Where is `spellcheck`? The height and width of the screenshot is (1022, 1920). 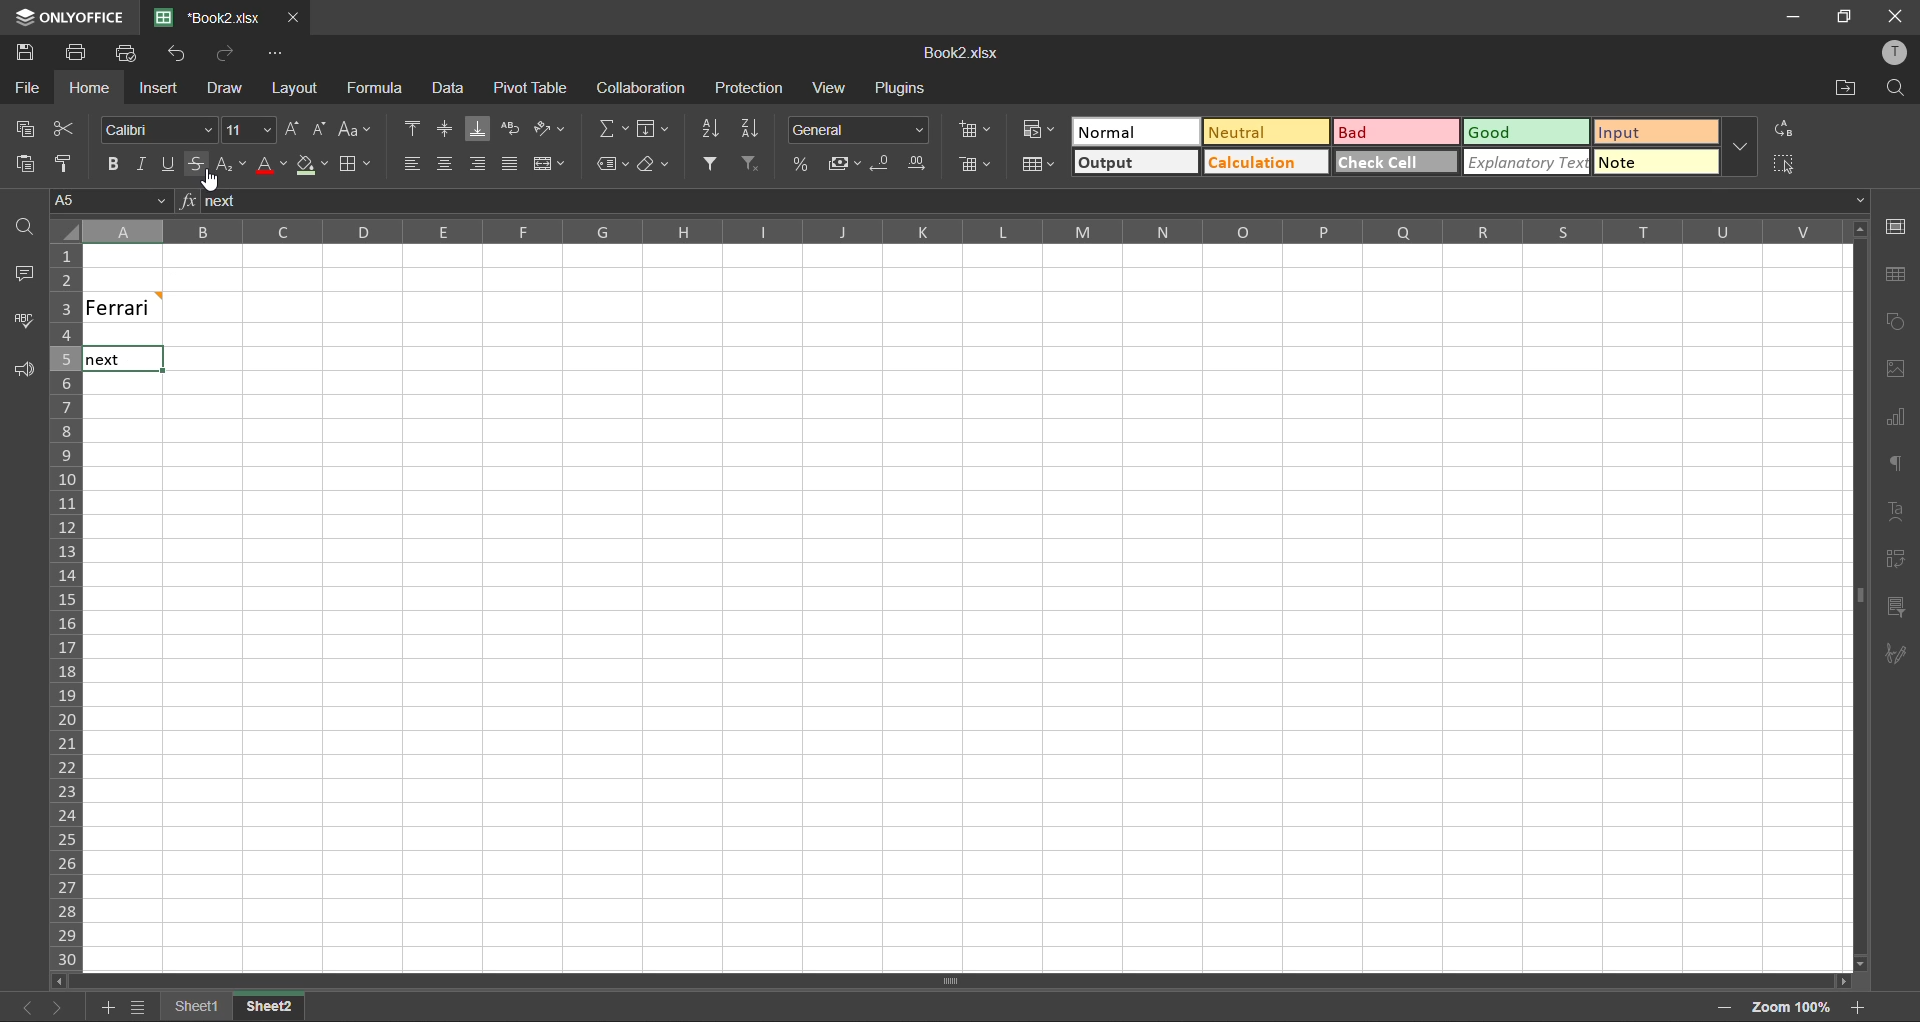 spellcheck is located at coordinates (25, 323).